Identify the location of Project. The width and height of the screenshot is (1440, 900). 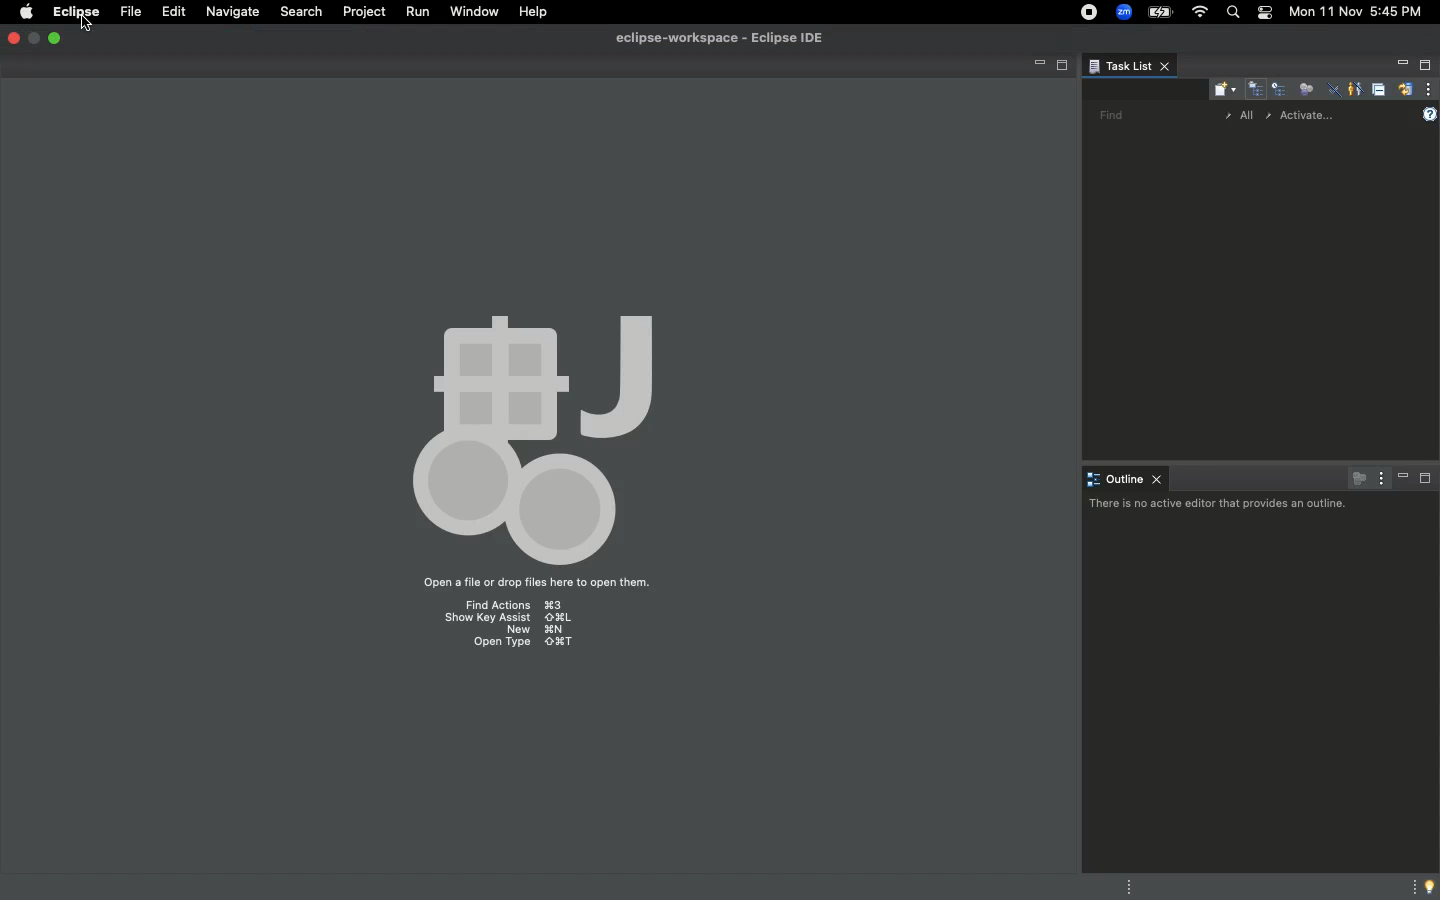
(364, 11).